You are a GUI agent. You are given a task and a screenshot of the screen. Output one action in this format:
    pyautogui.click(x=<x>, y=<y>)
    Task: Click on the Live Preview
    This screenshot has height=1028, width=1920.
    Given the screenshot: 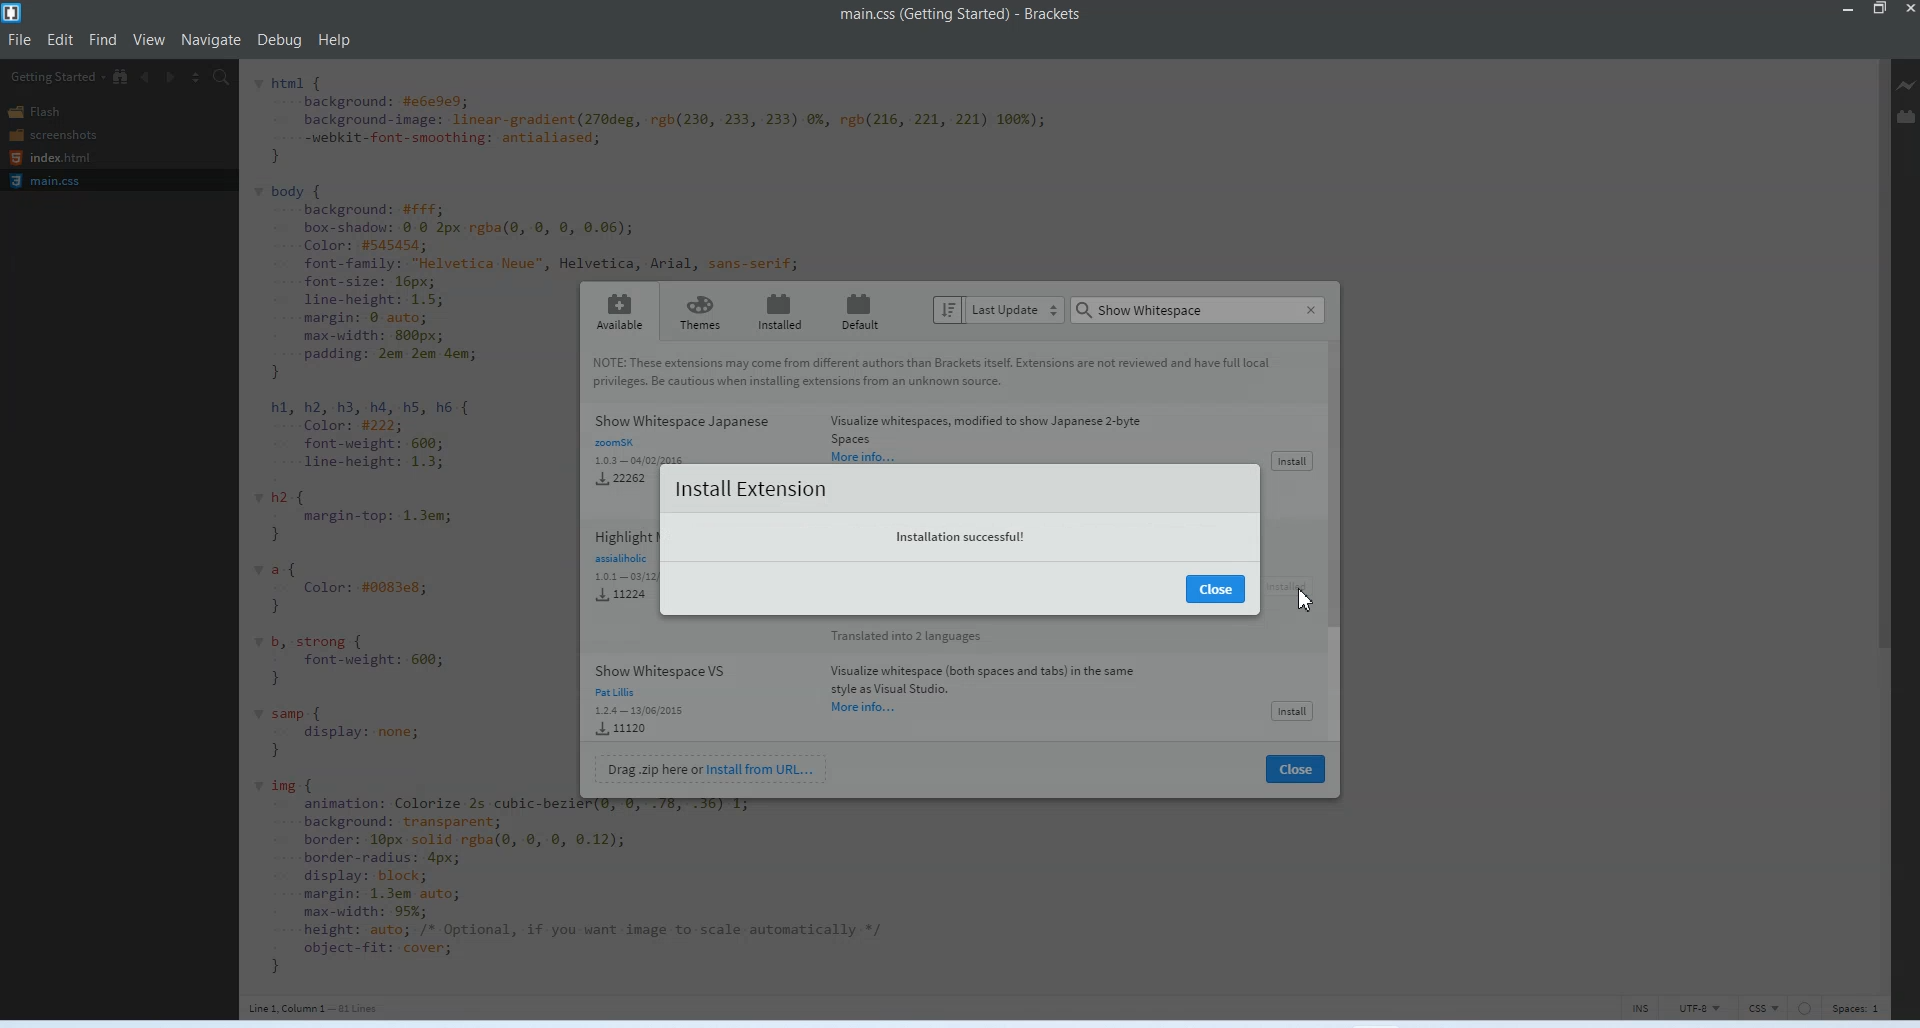 What is the action you would take?
    pyautogui.click(x=1907, y=85)
    